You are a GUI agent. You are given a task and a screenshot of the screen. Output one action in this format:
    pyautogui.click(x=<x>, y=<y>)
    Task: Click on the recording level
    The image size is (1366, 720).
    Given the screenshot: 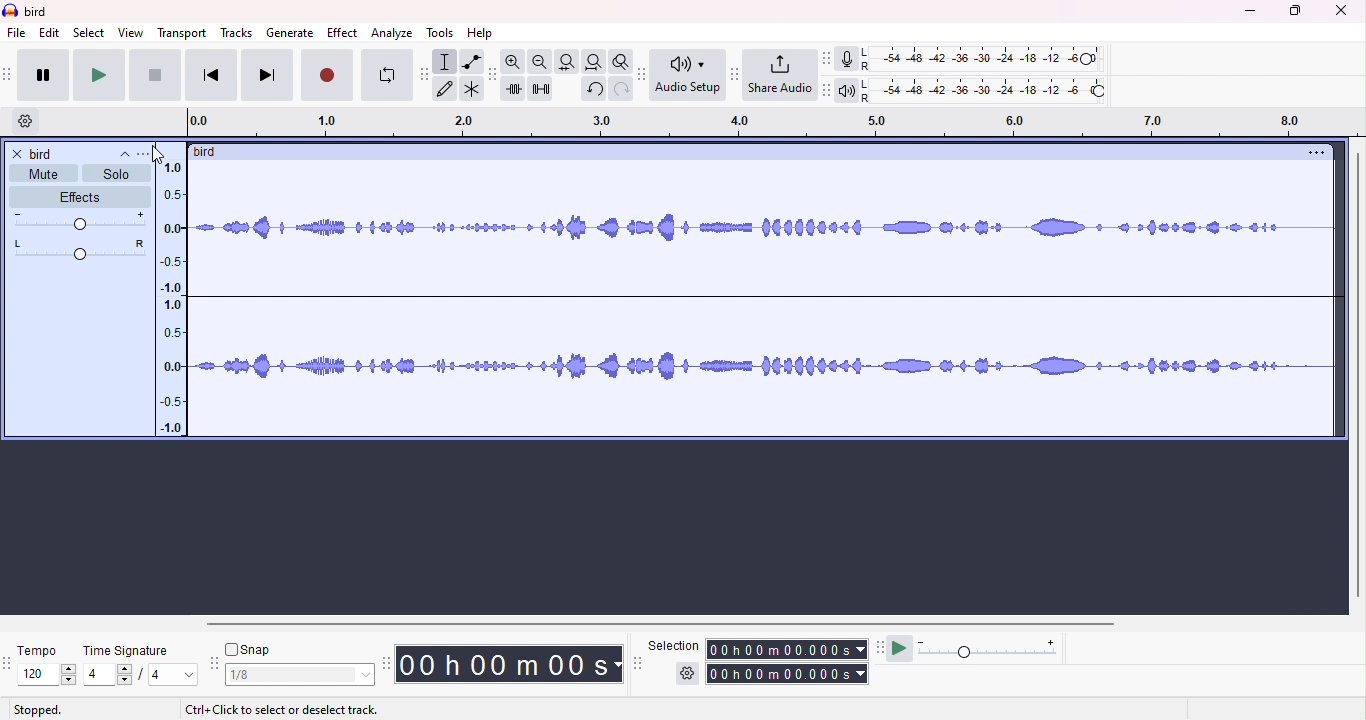 What is the action you would take?
    pyautogui.click(x=981, y=58)
    